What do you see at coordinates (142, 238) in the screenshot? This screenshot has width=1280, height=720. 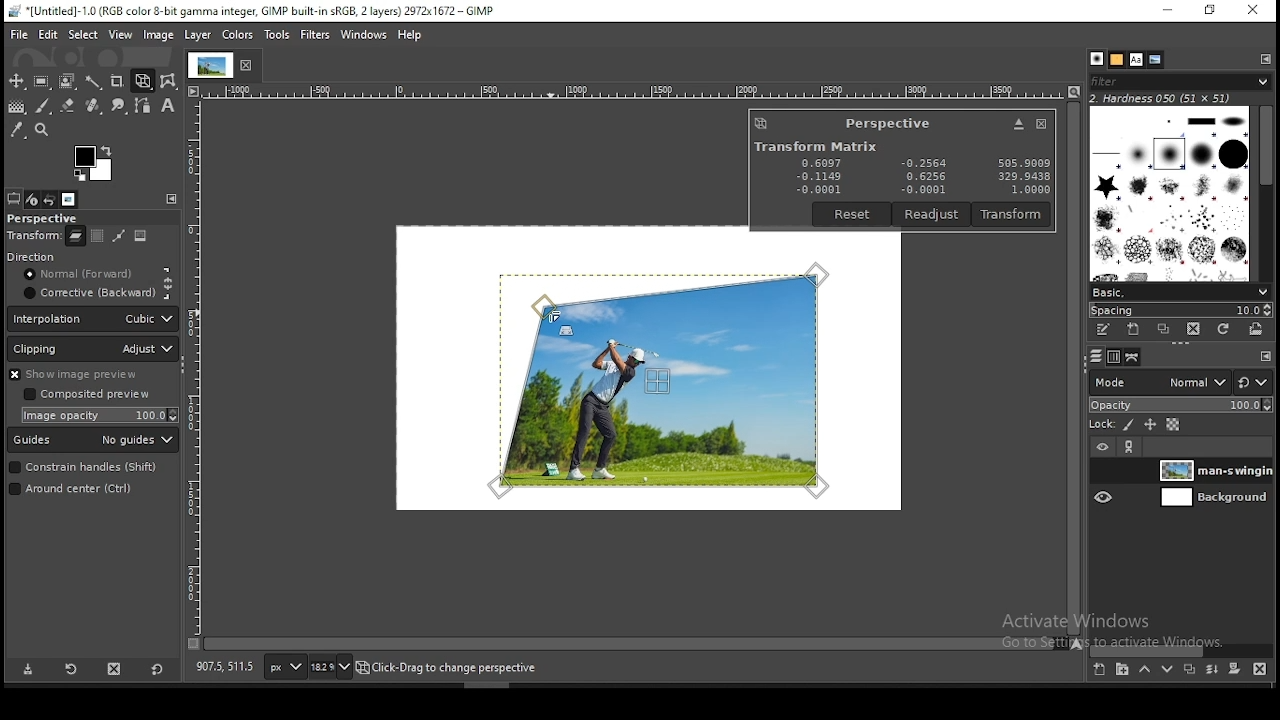 I see `image` at bounding box center [142, 238].